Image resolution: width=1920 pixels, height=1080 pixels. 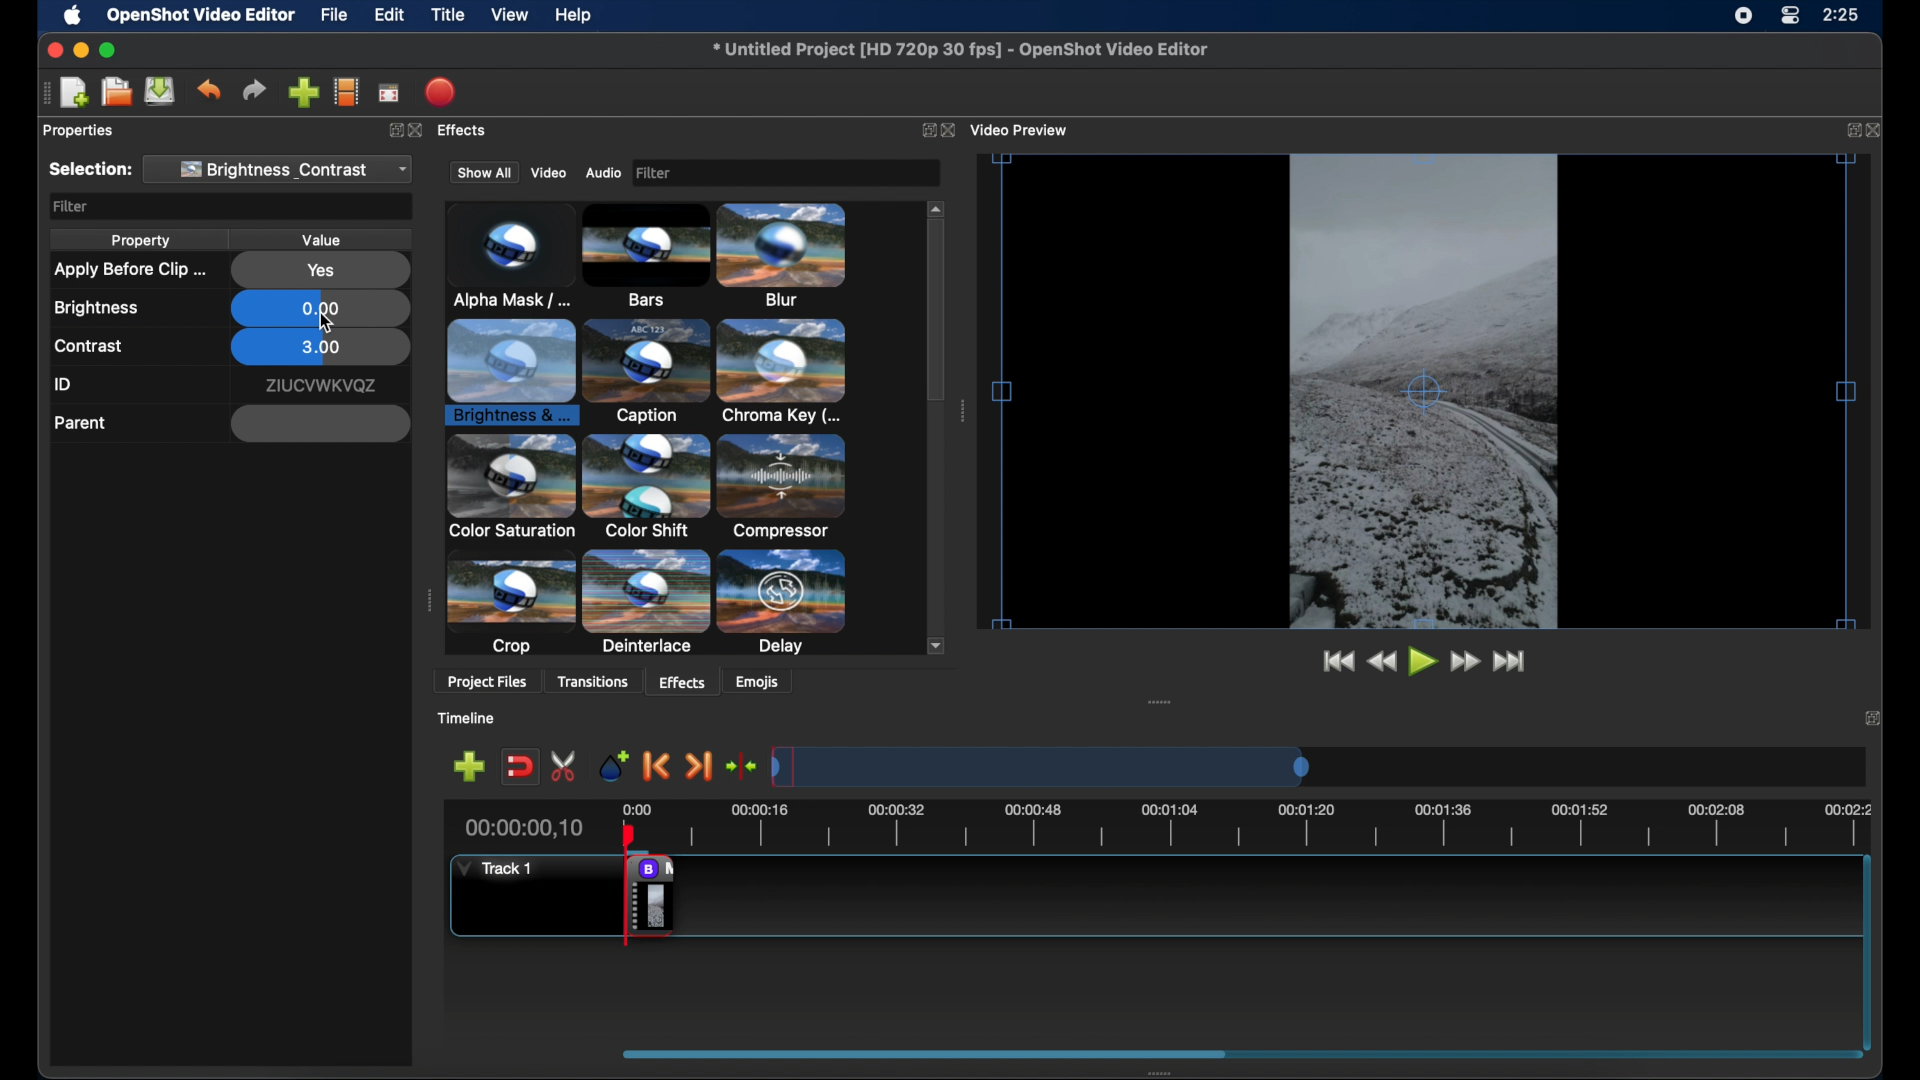 What do you see at coordinates (89, 347) in the screenshot?
I see `contrast` at bounding box center [89, 347].